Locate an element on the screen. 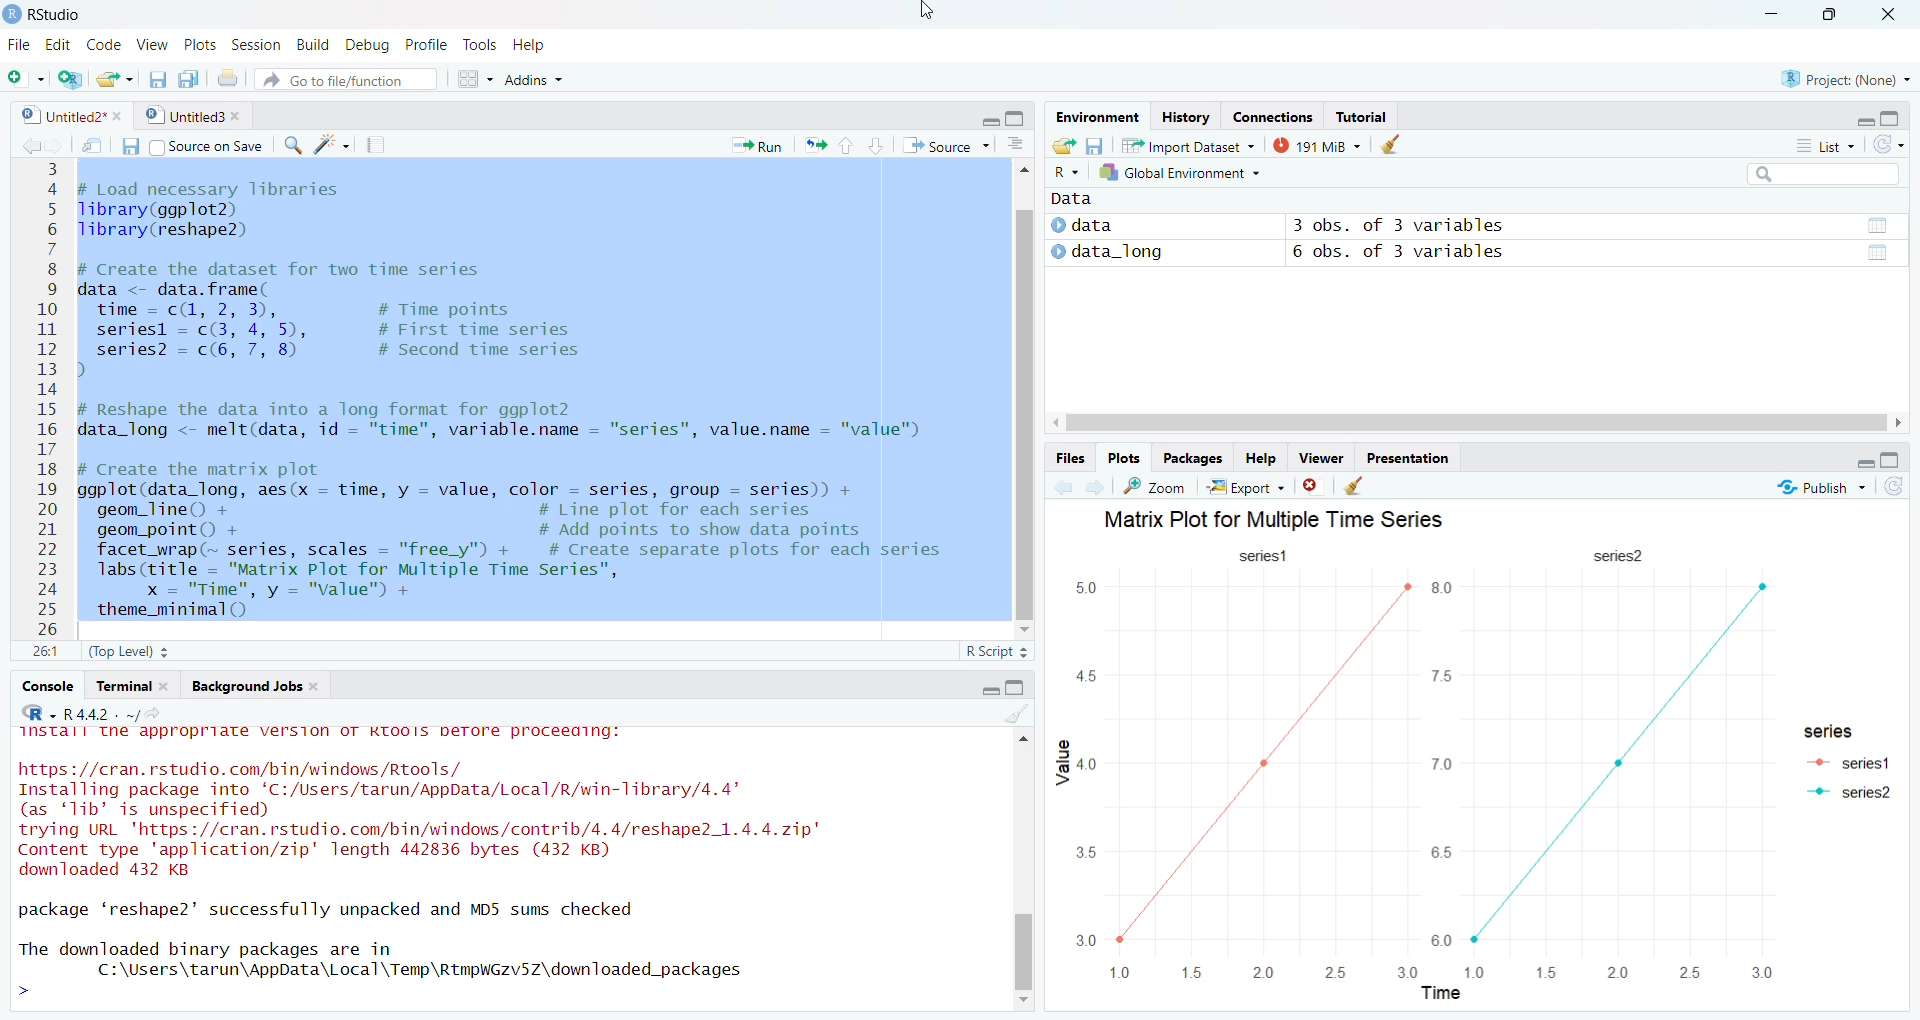 The height and width of the screenshot is (1020, 1920). Addins  is located at coordinates (532, 78).